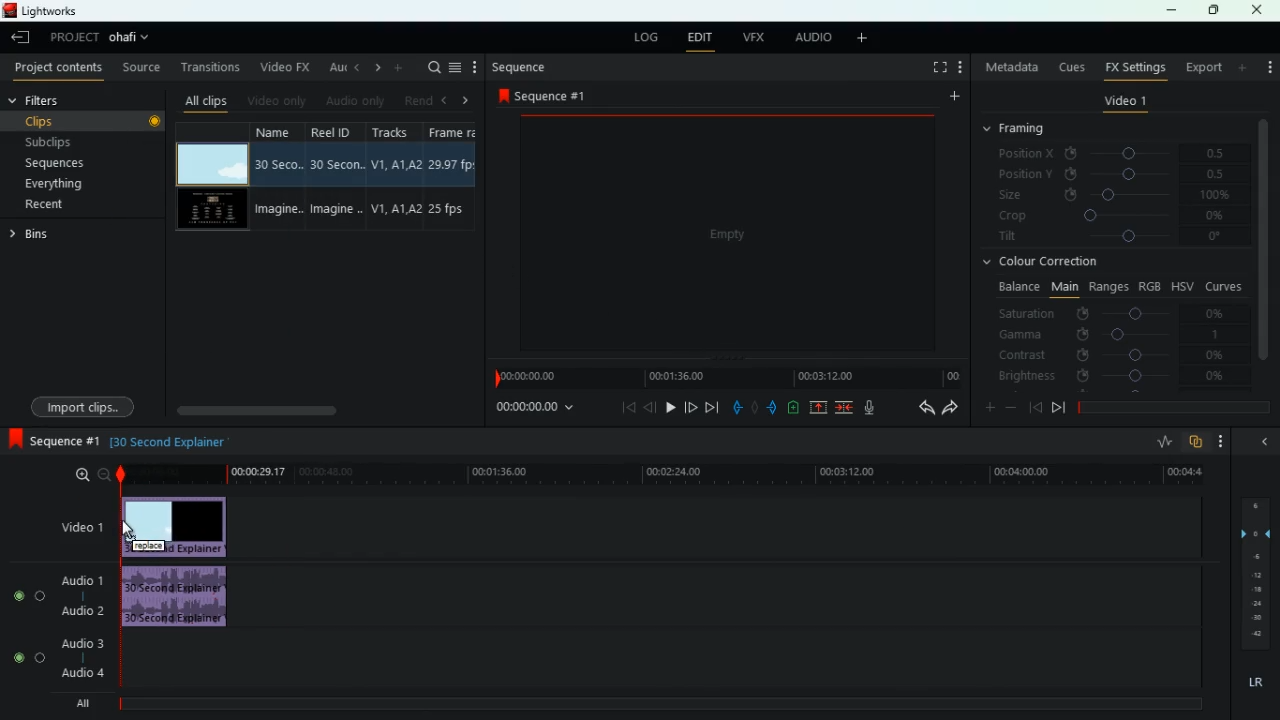  What do you see at coordinates (757, 37) in the screenshot?
I see `vfx` at bounding box center [757, 37].